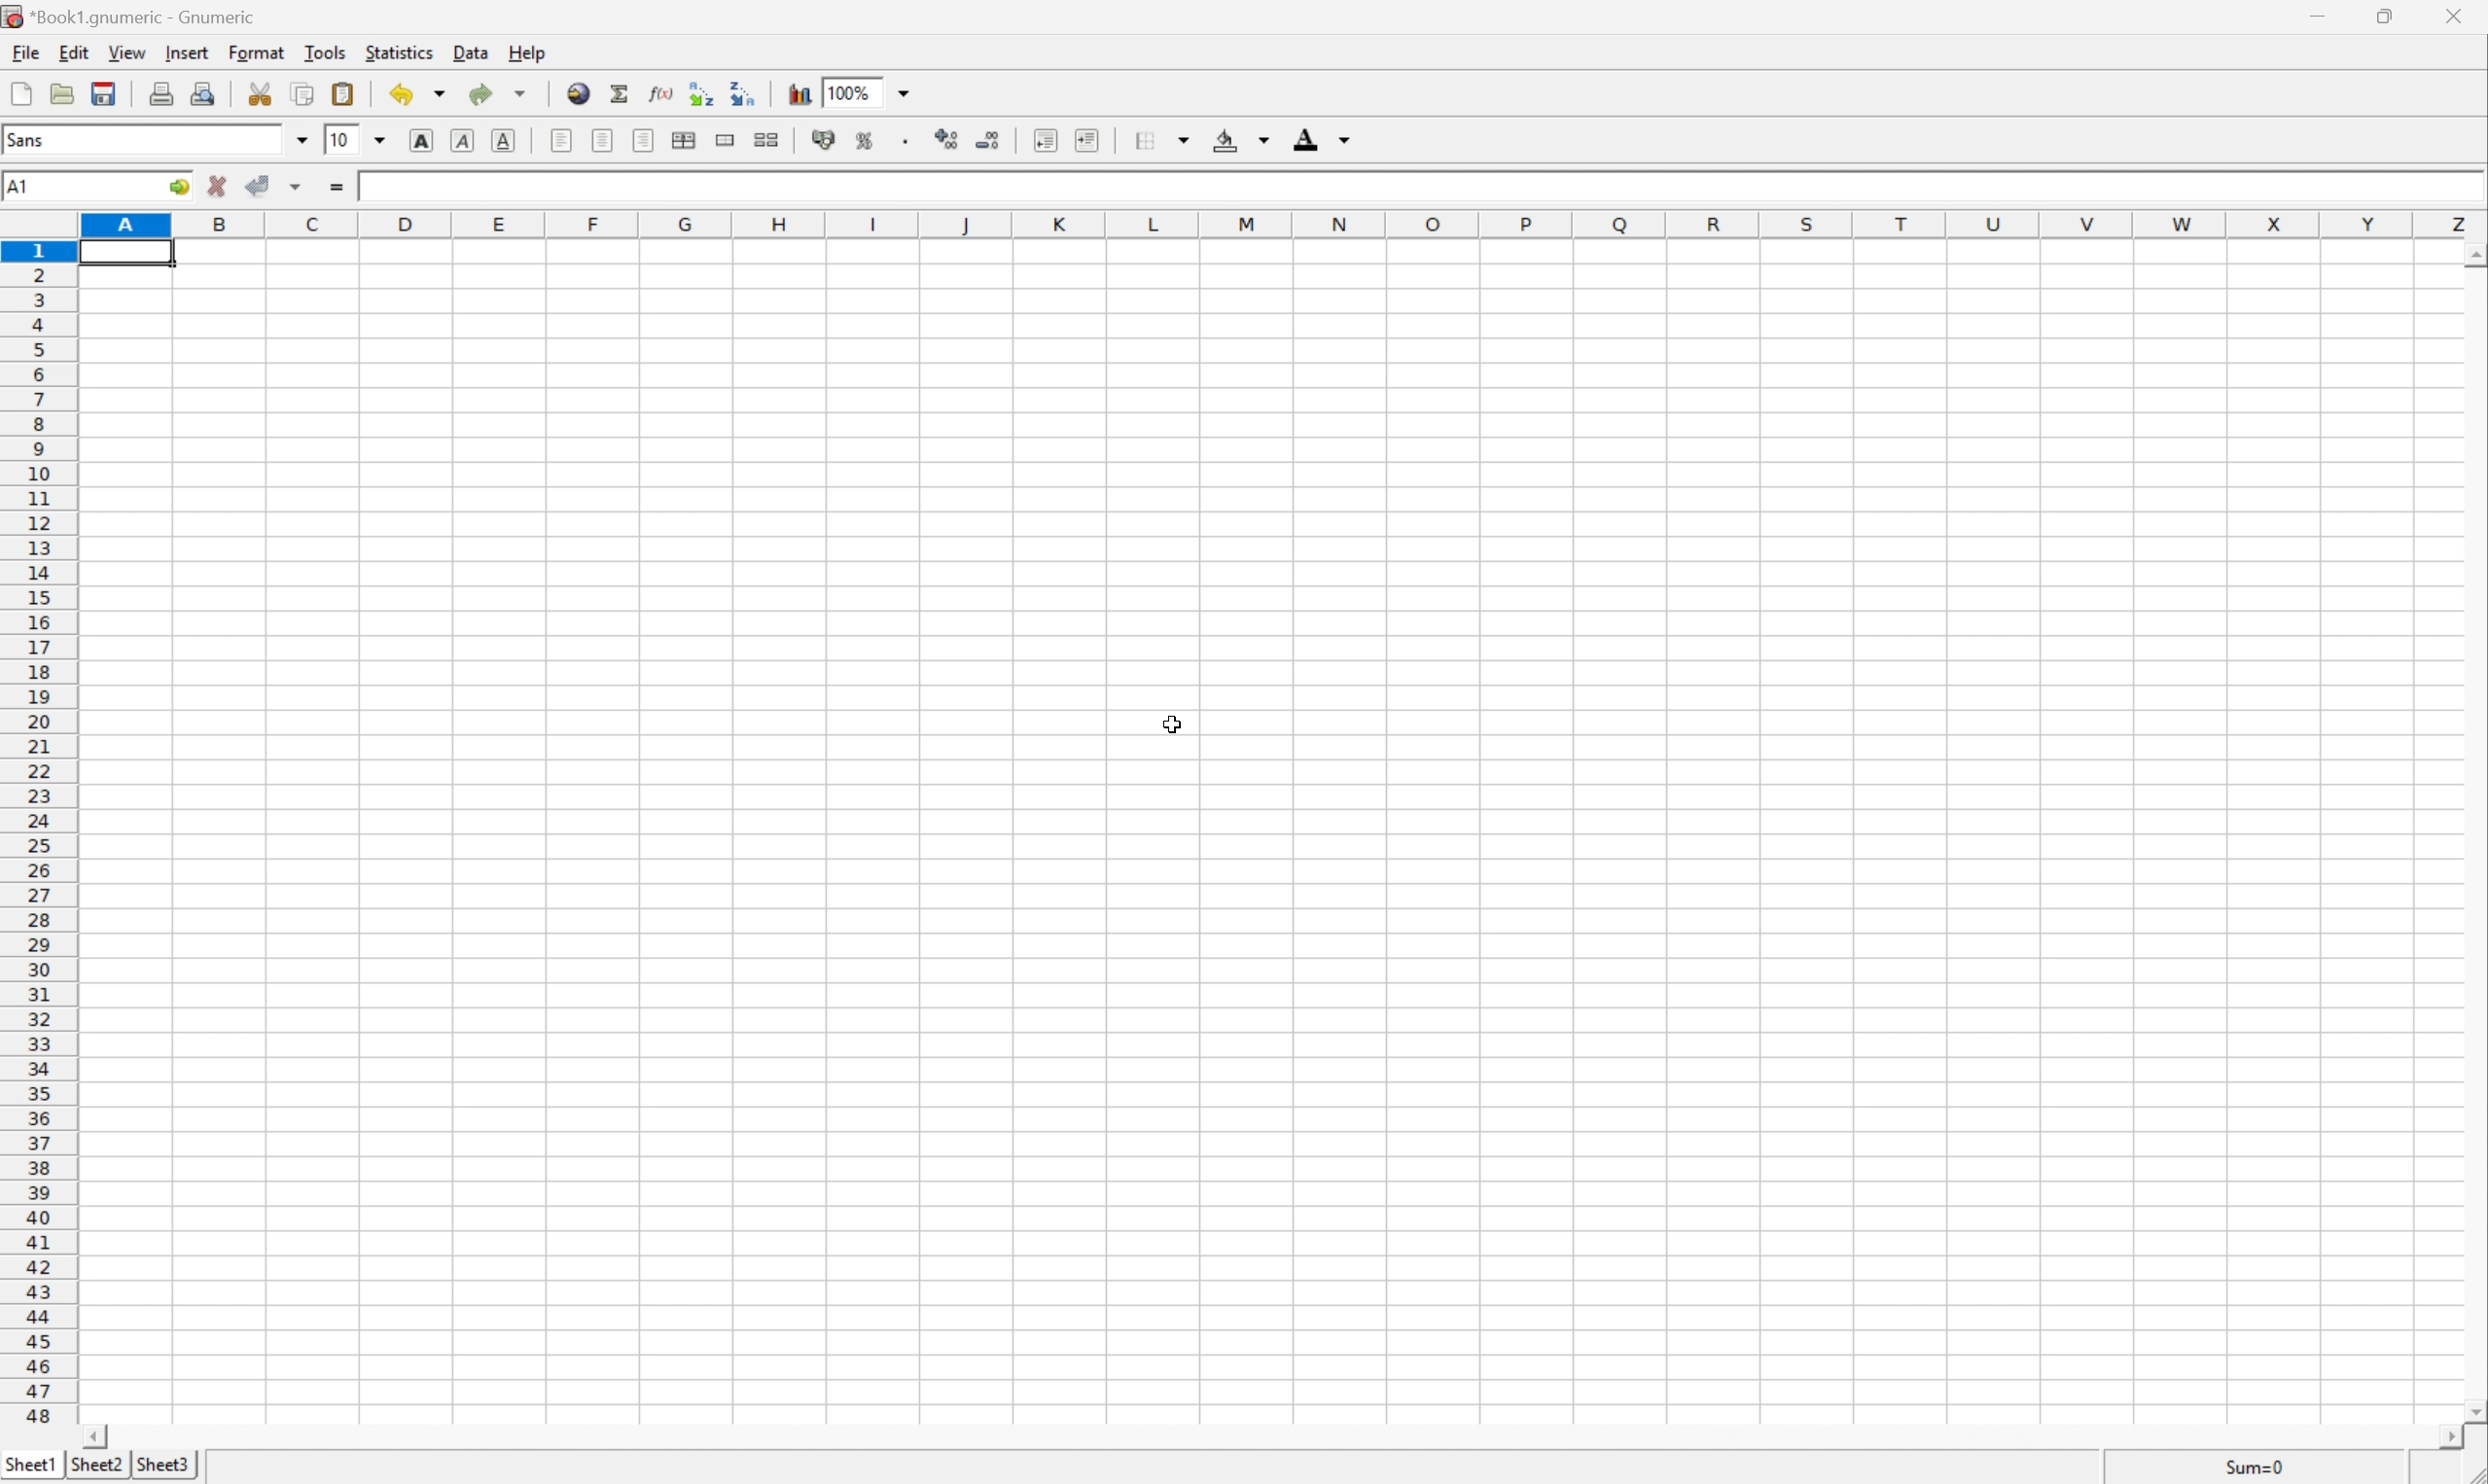  I want to click on Format the selection of accounting, so click(826, 140).